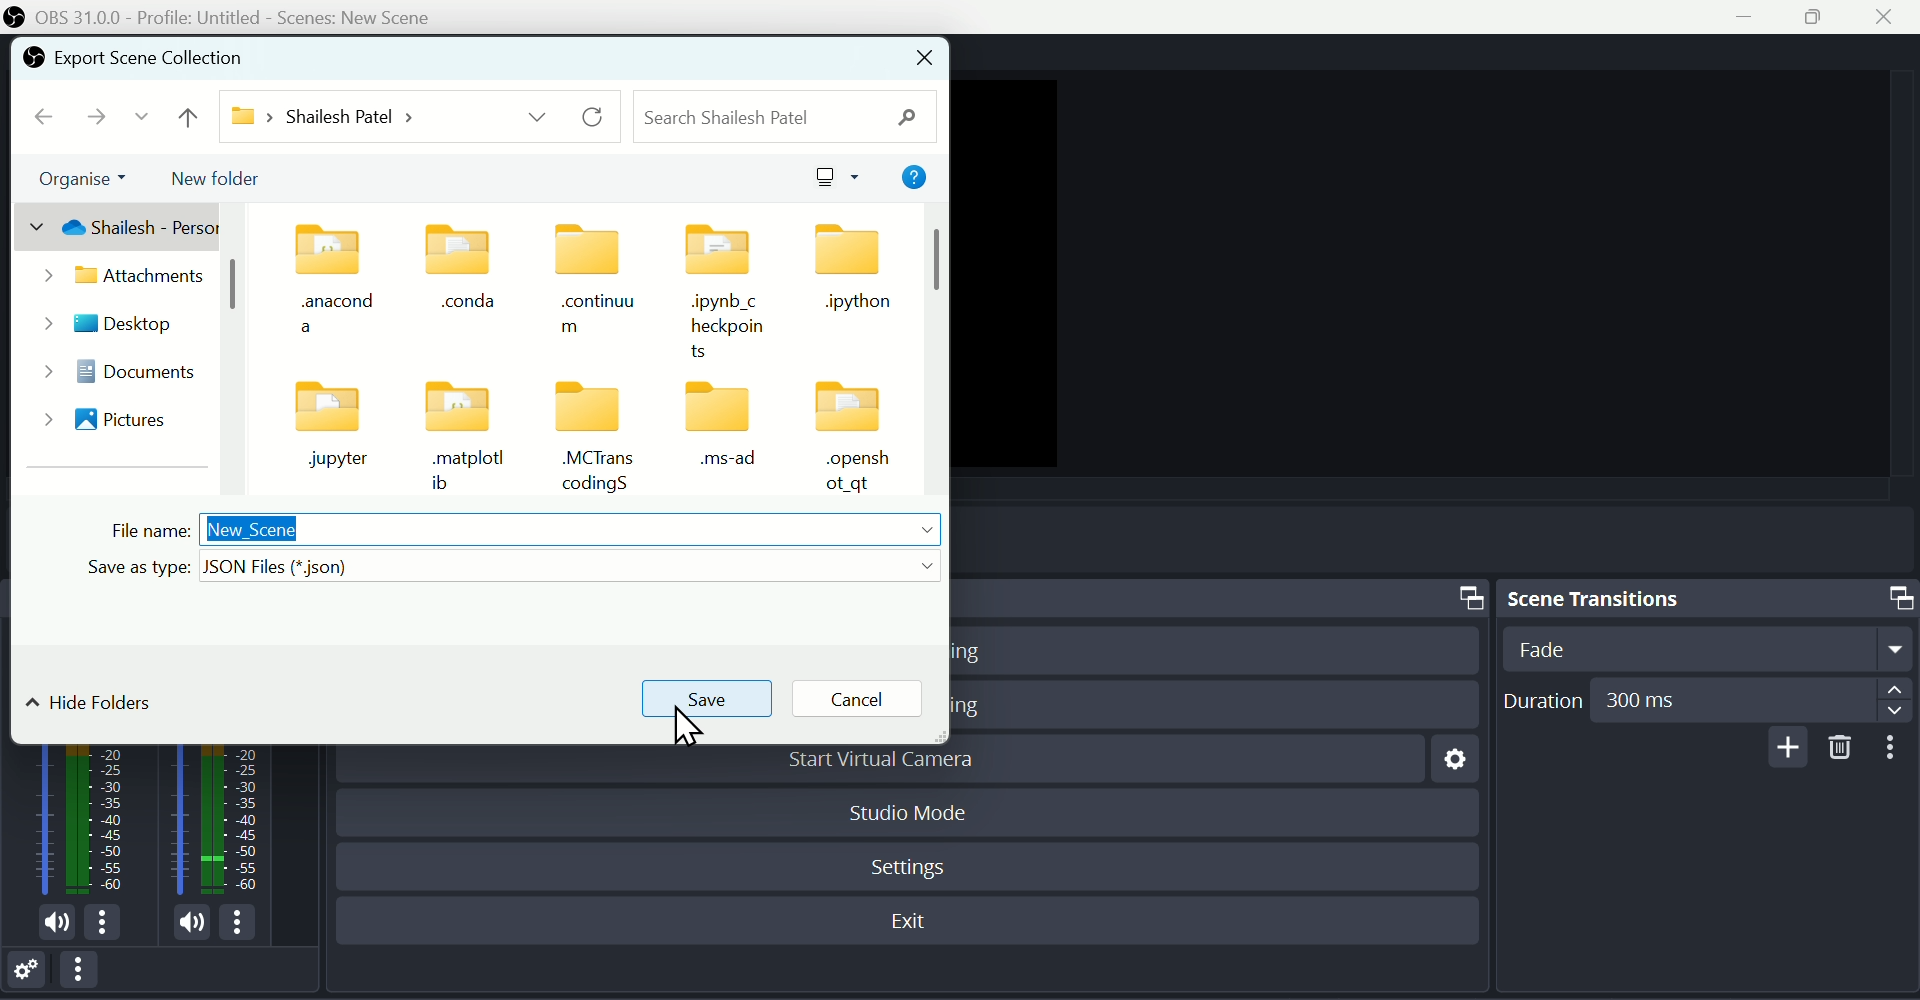 This screenshot has width=1920, height=1000. What do you see at coordinates (481, 358) in the screenshot?
I see `File manager` at bounding box center [481, 358].